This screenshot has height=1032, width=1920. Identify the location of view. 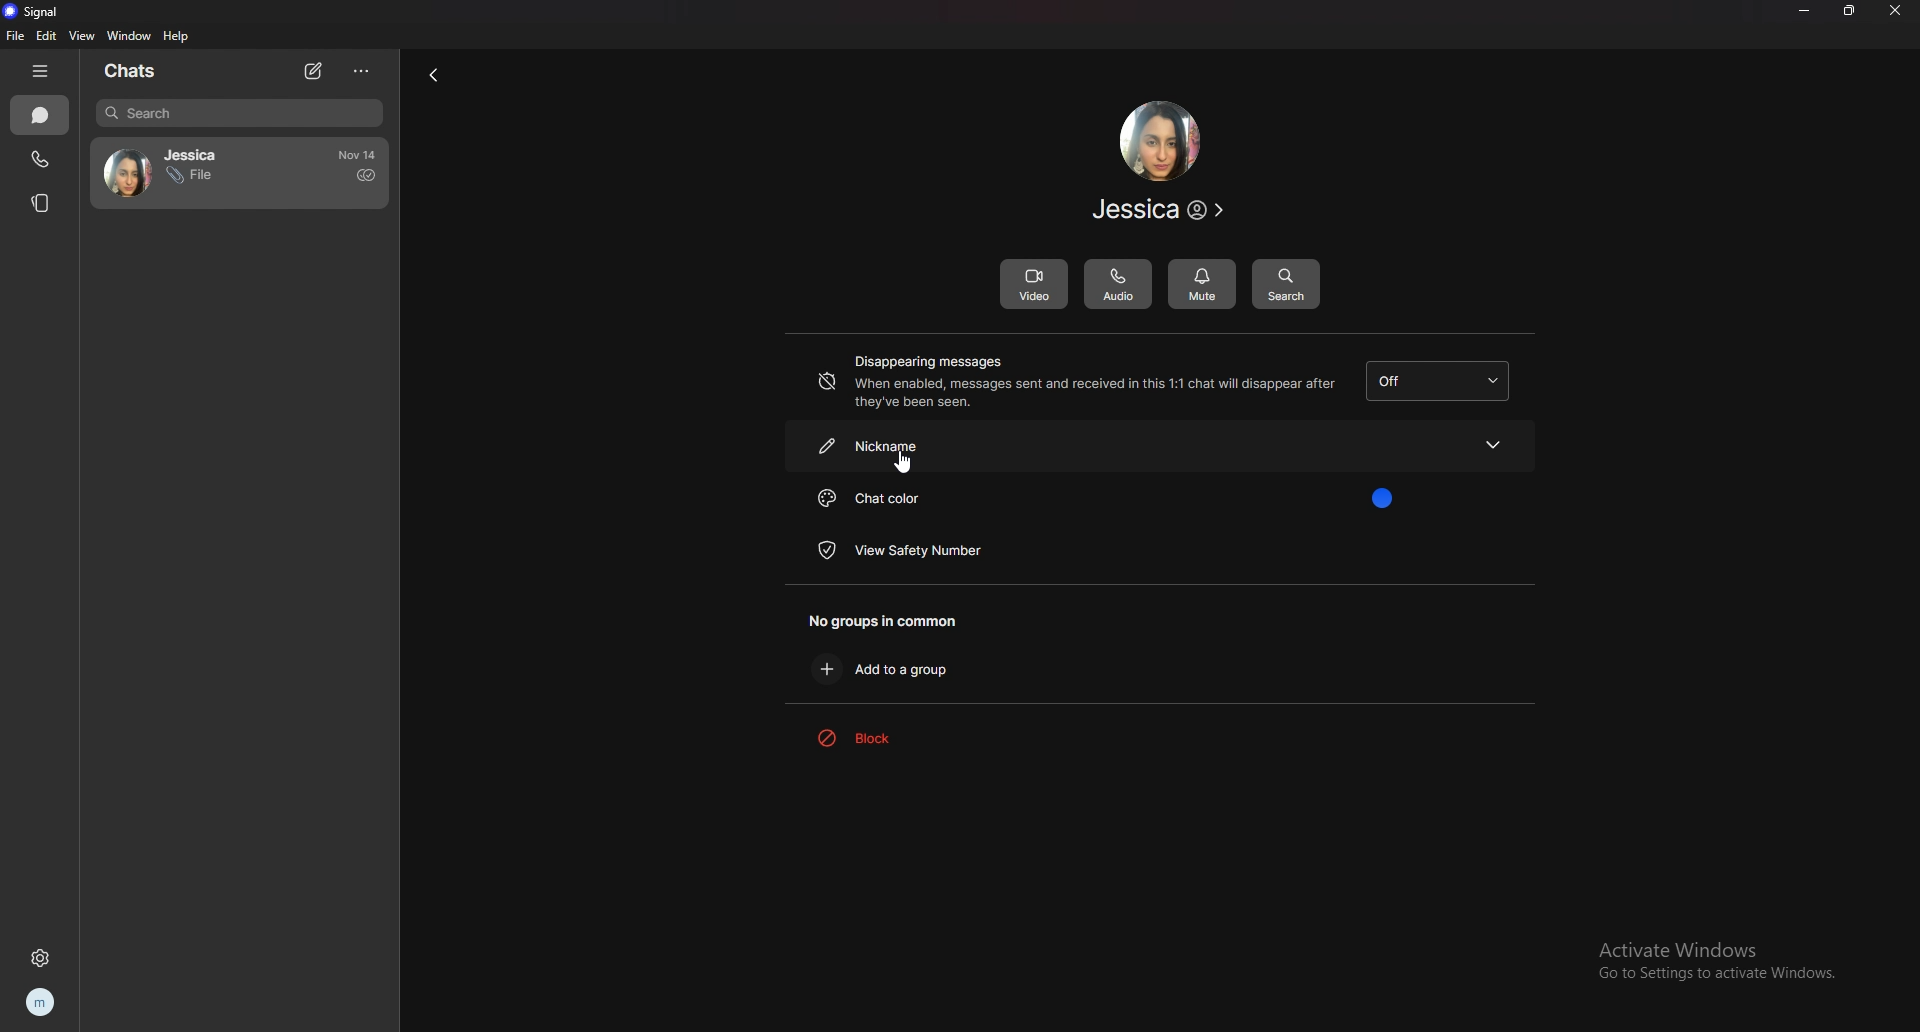
(84, 35).